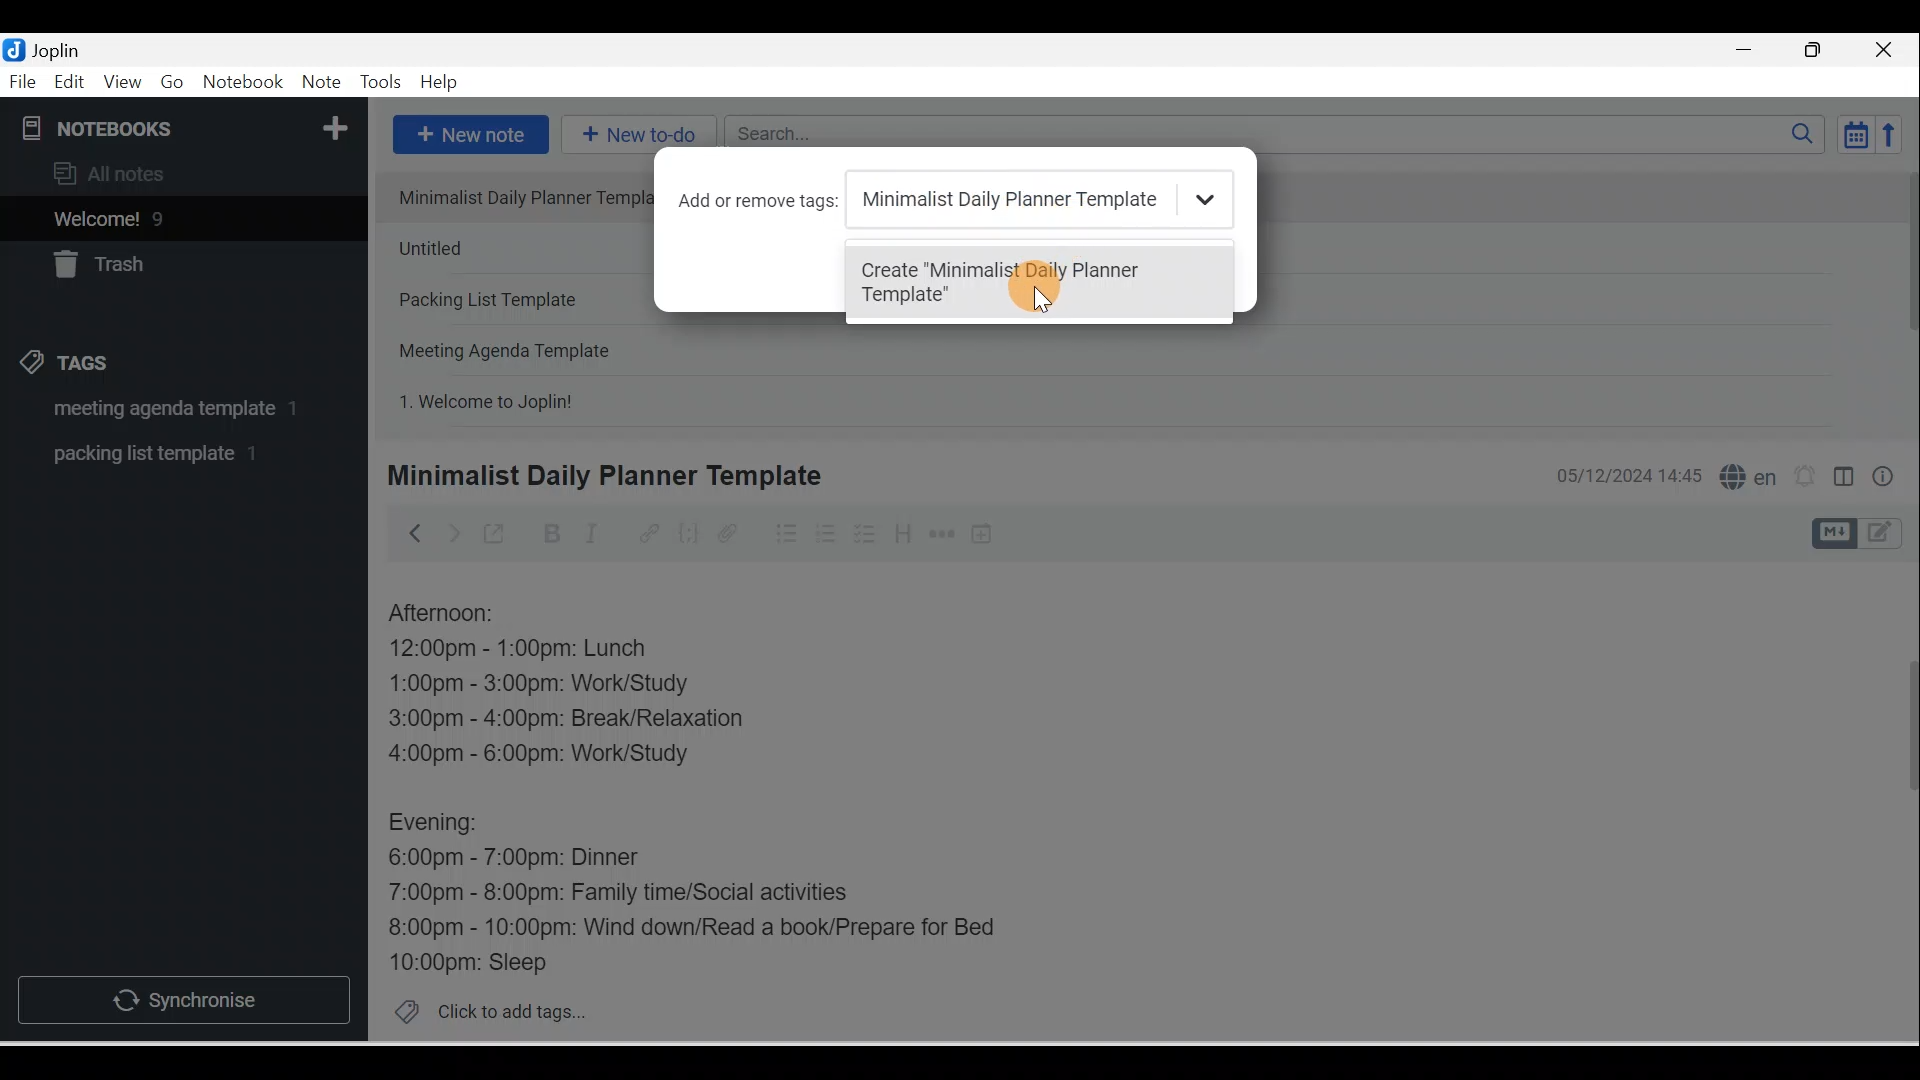 The height and width of the screenshot is (1080, 1920). Describe the element at coordinates (71, 83) in the screenshot. I see `Edit` at that location.